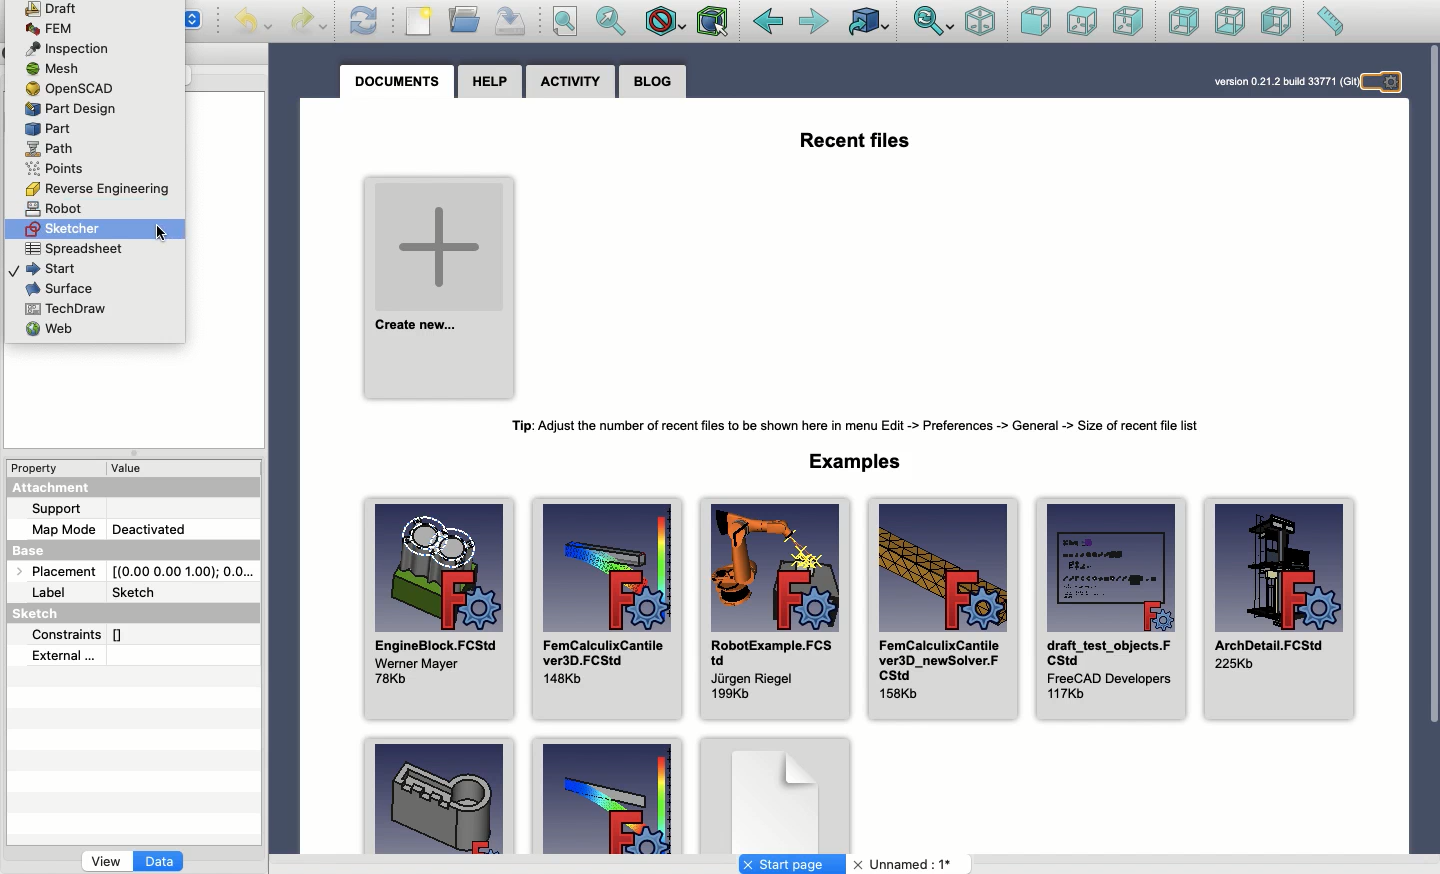 The image size is (1440, 874). Describe the element at coordinates (40, 553) in the screenshot. I see `Base` at that location.